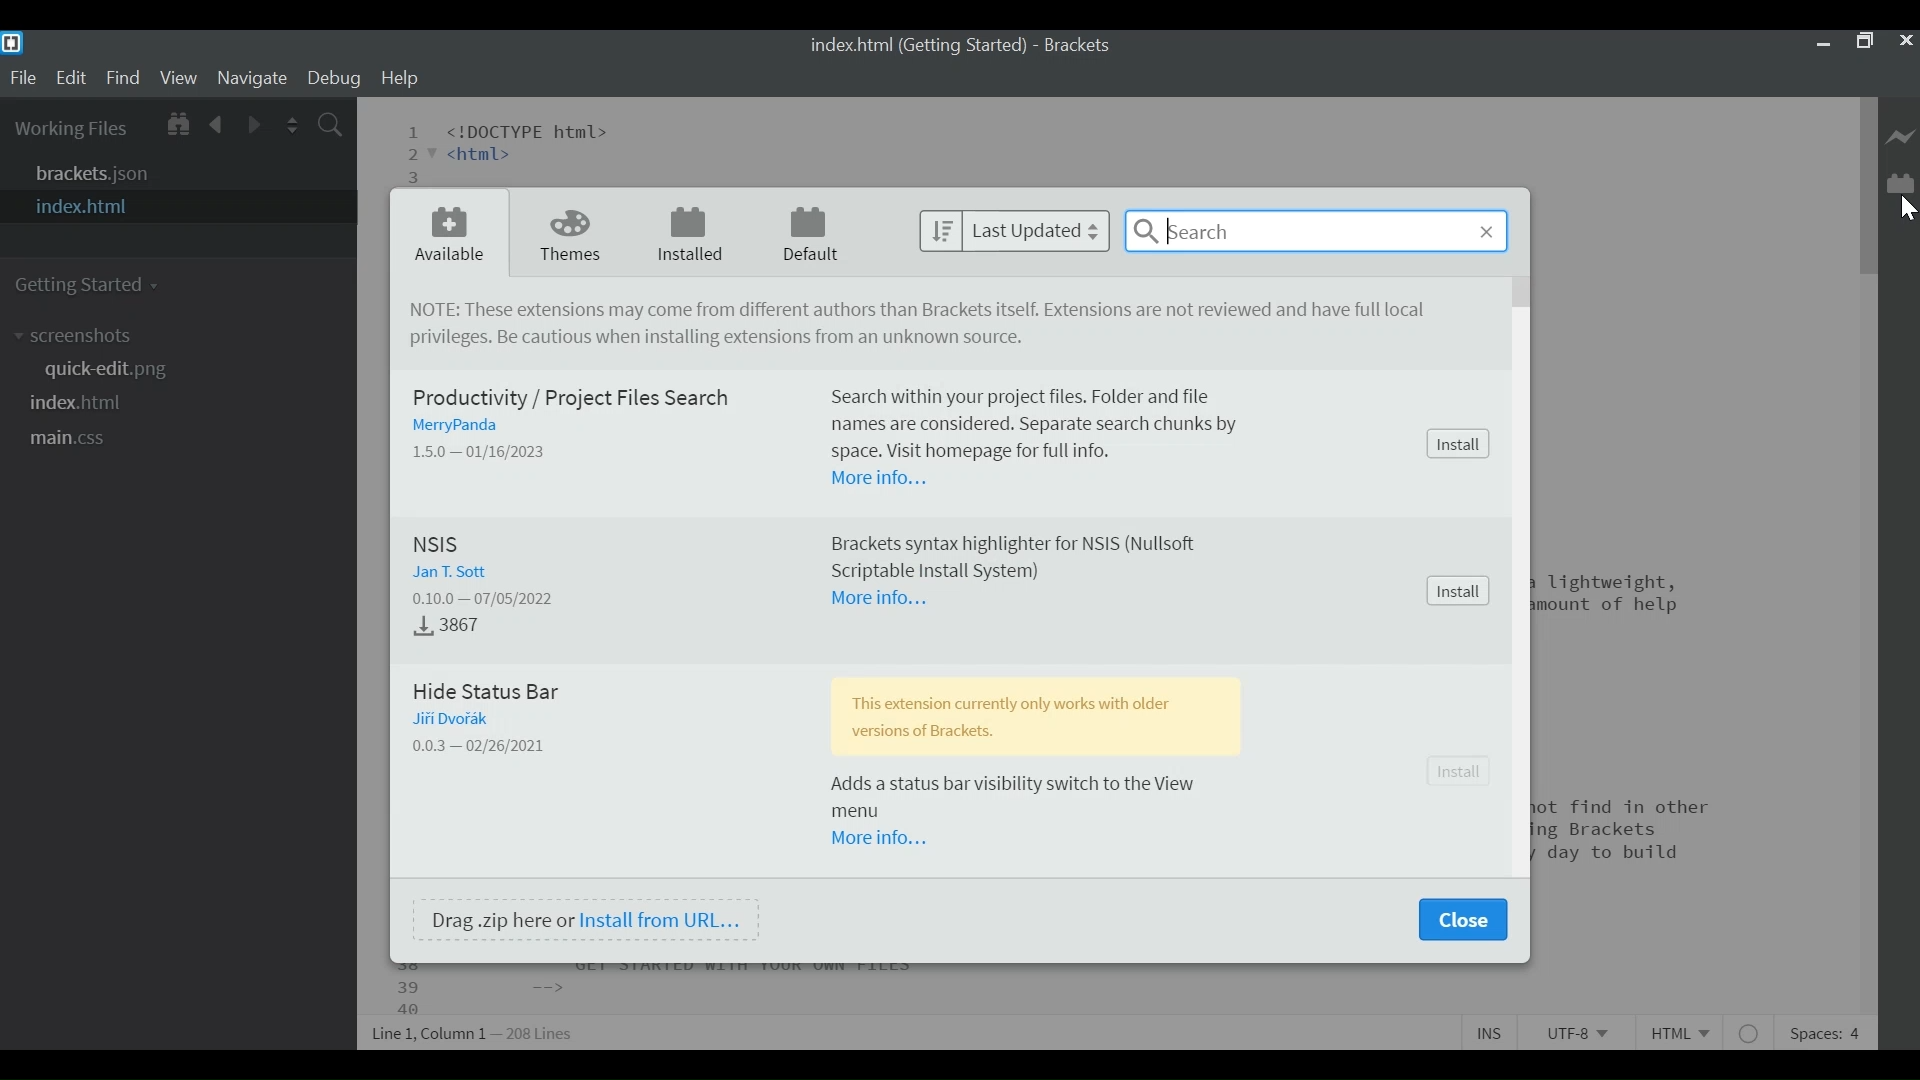 This screenshot has width=1920, height=1080. Describe the element at coordinates (452, 628) in the screenshot. I see `Downloads` at that location.